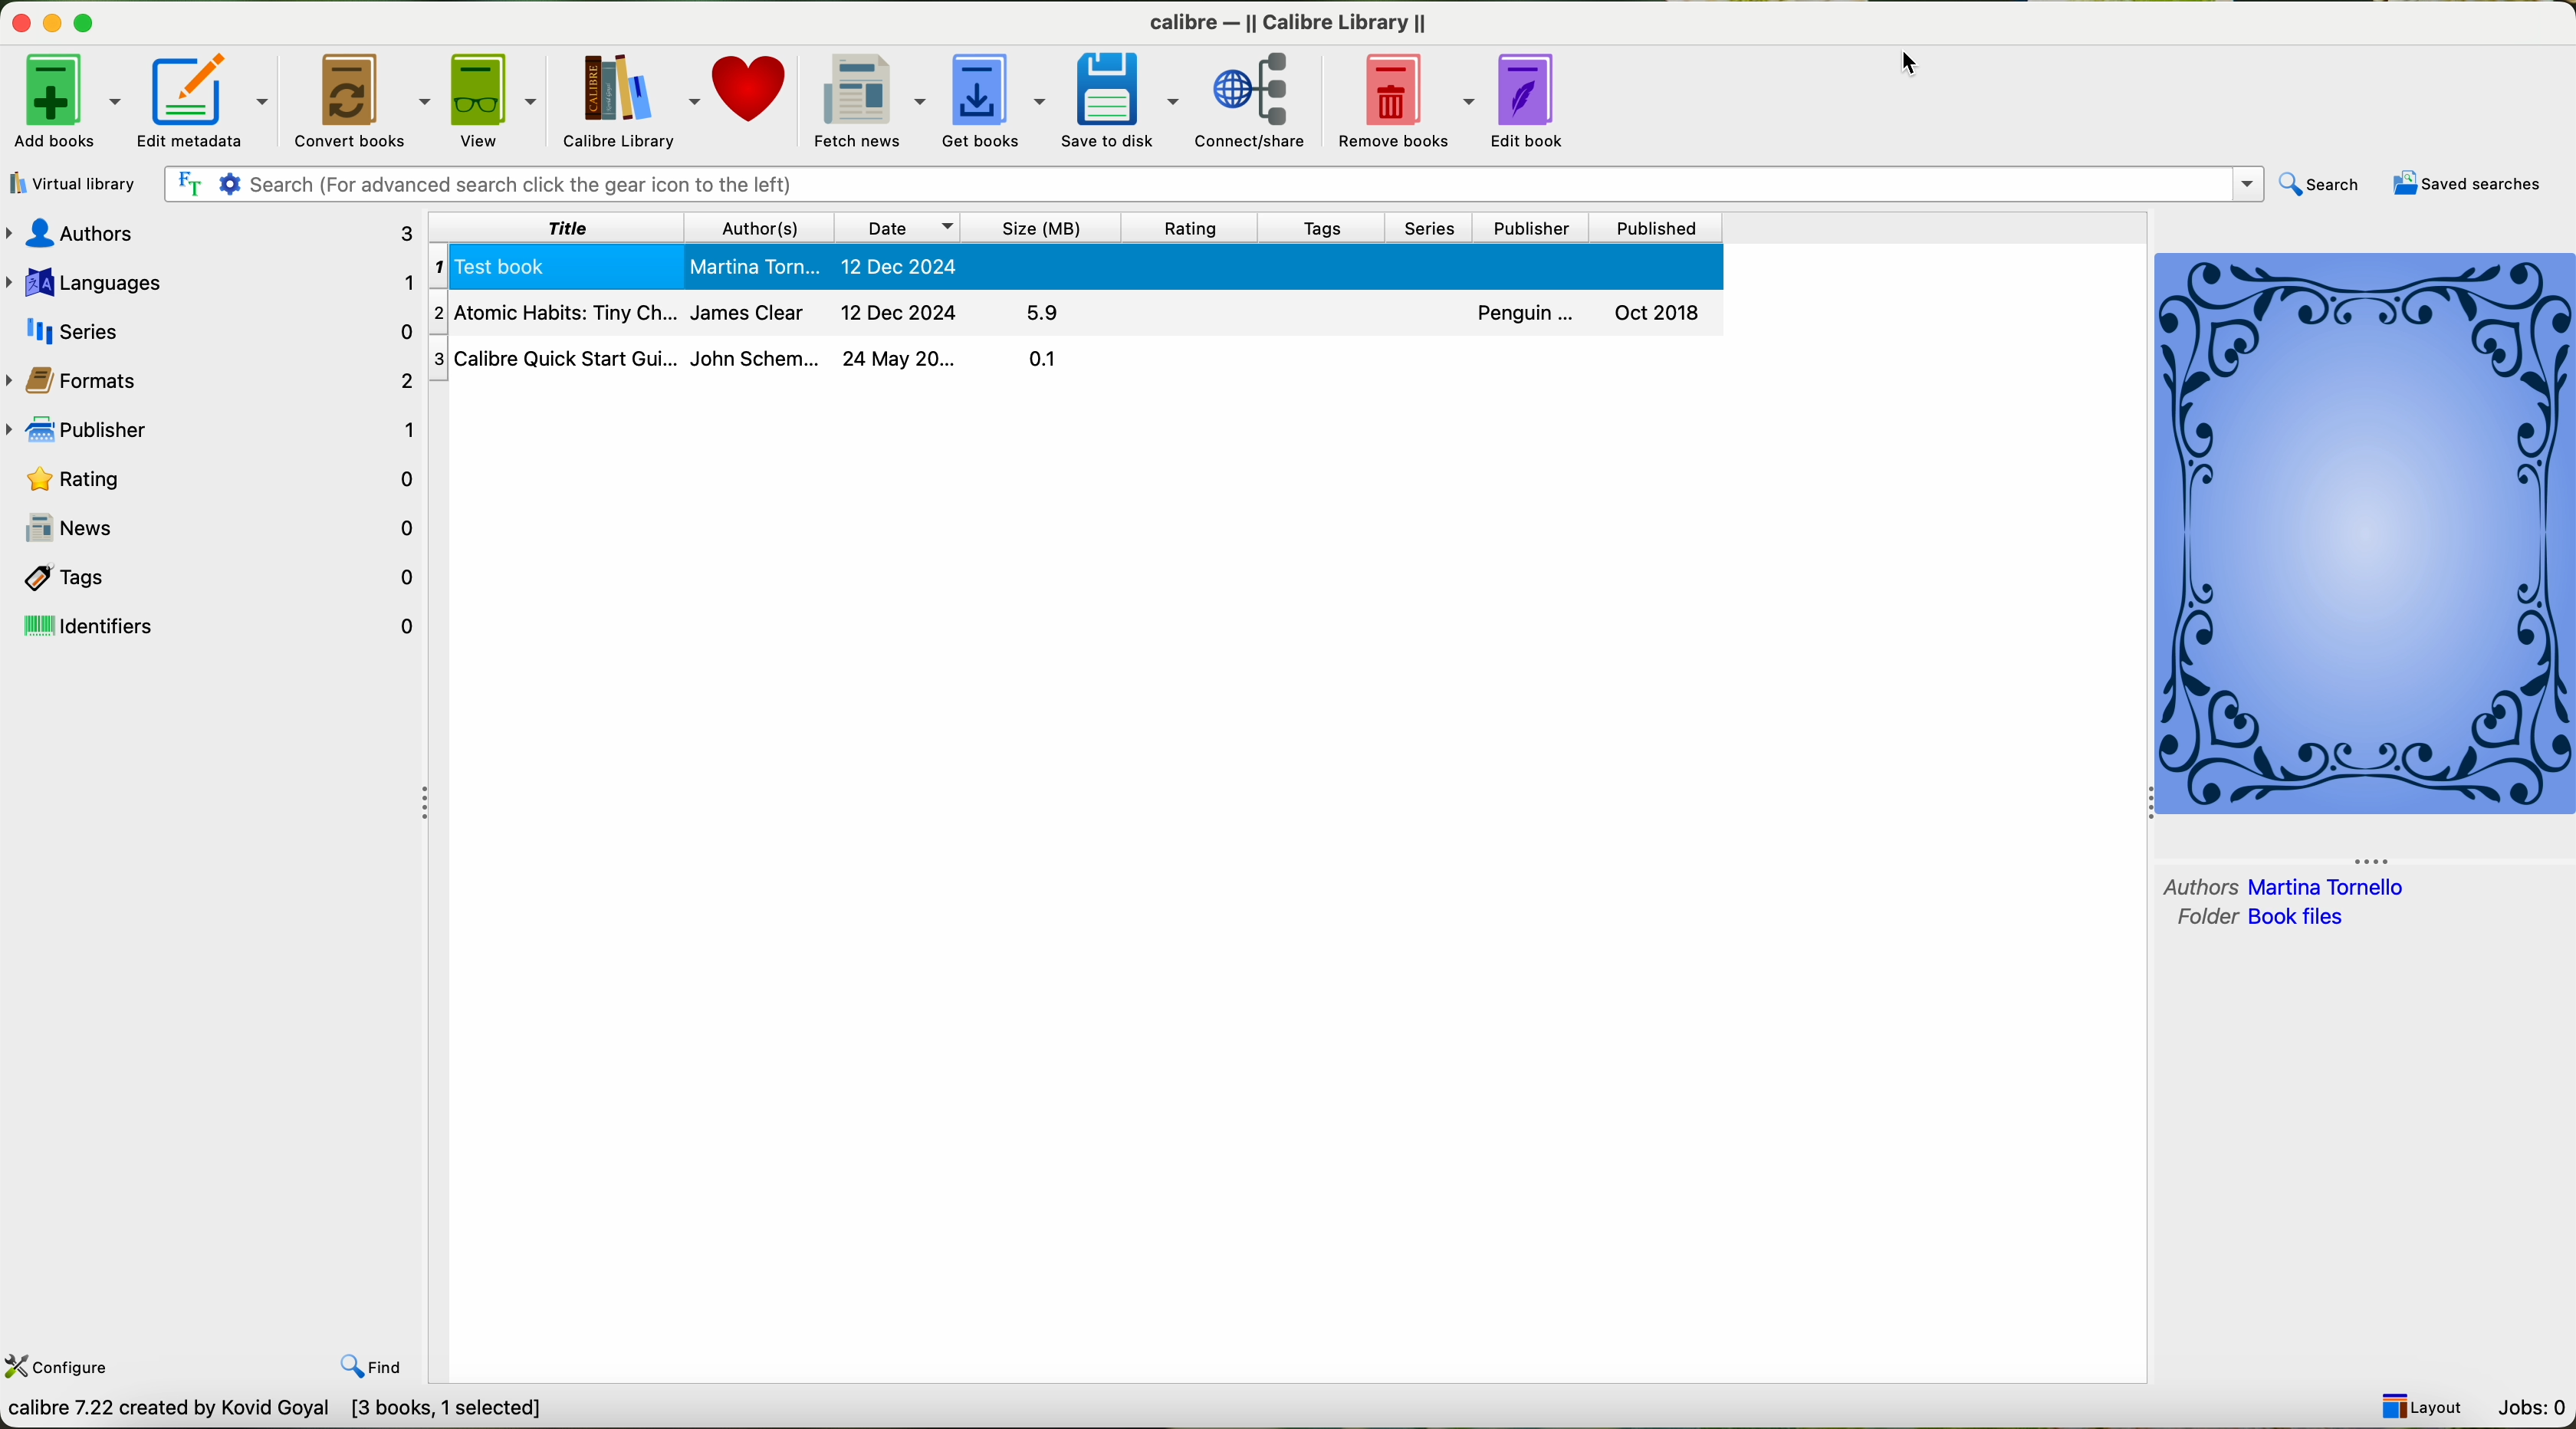 The width and height of the screenshot is (2576, 1429). I want to click on publisher, so click(1537, 227).